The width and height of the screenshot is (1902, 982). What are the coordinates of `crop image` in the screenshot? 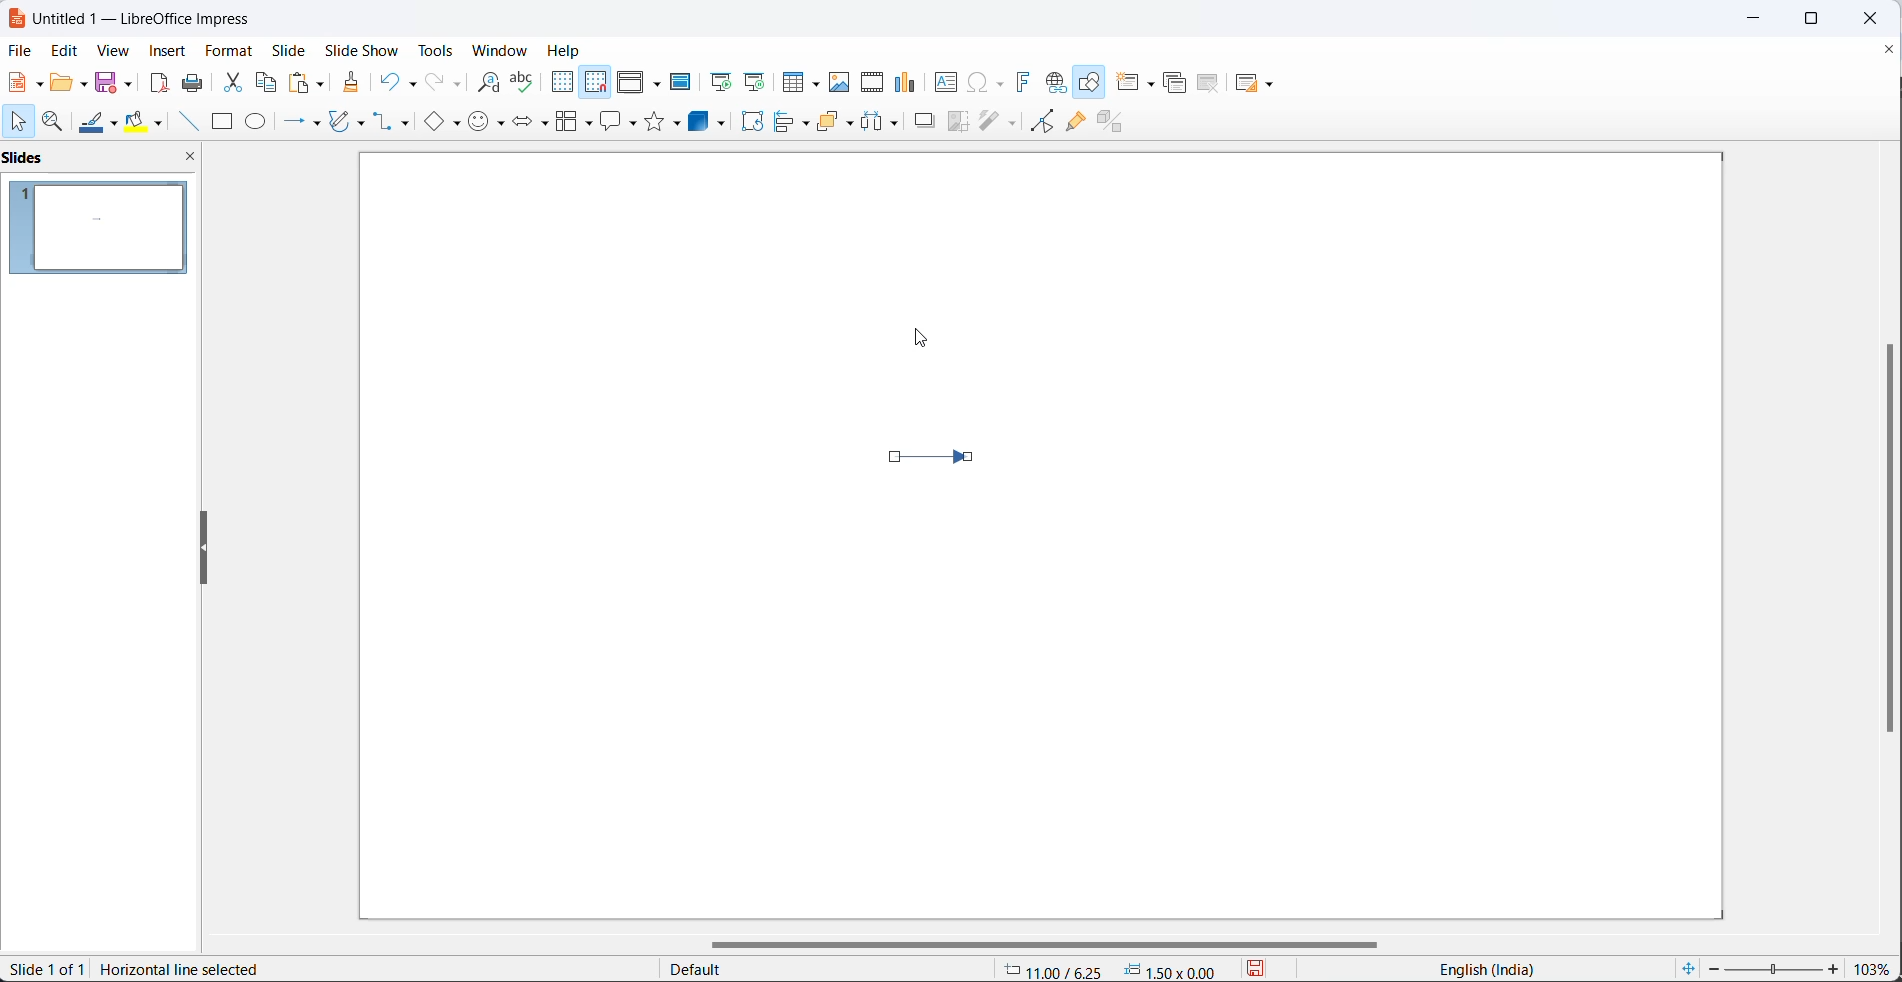 It's located at (959, 123).